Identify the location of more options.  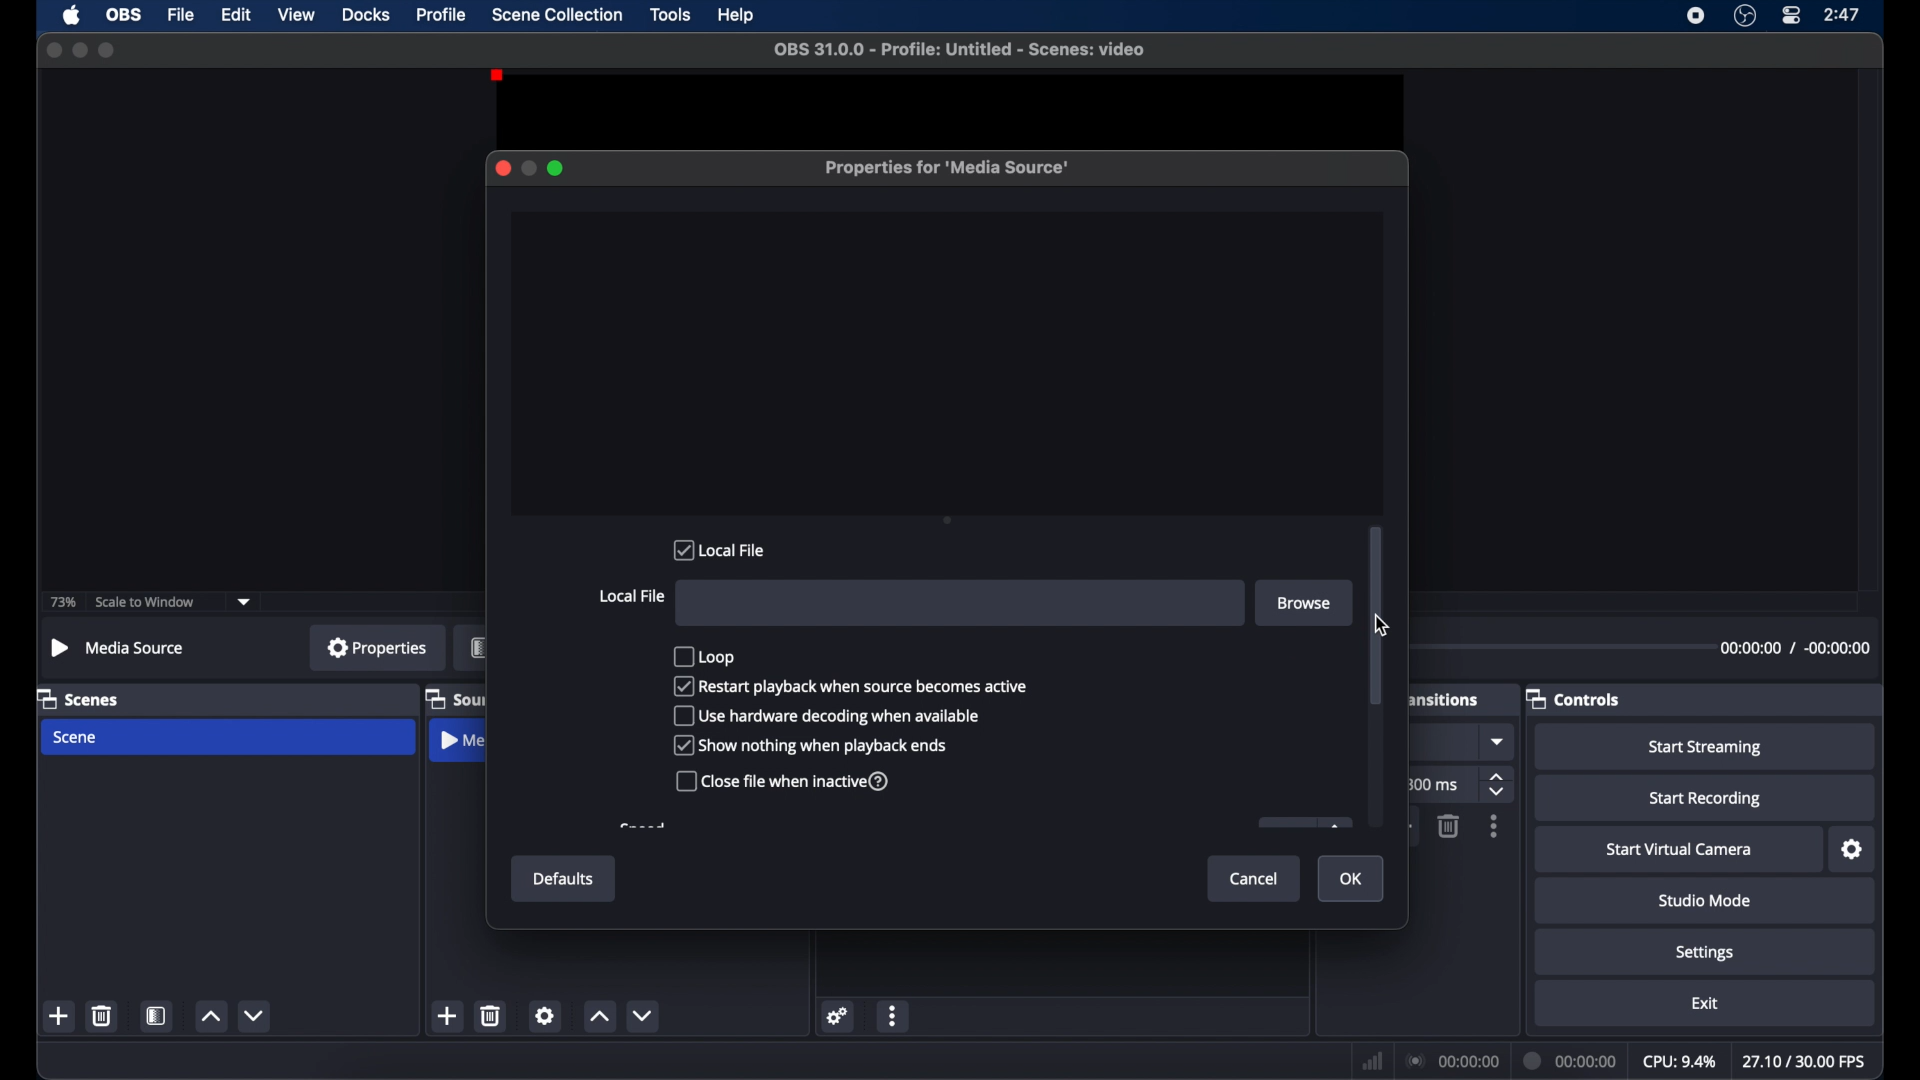
(894, 1015).